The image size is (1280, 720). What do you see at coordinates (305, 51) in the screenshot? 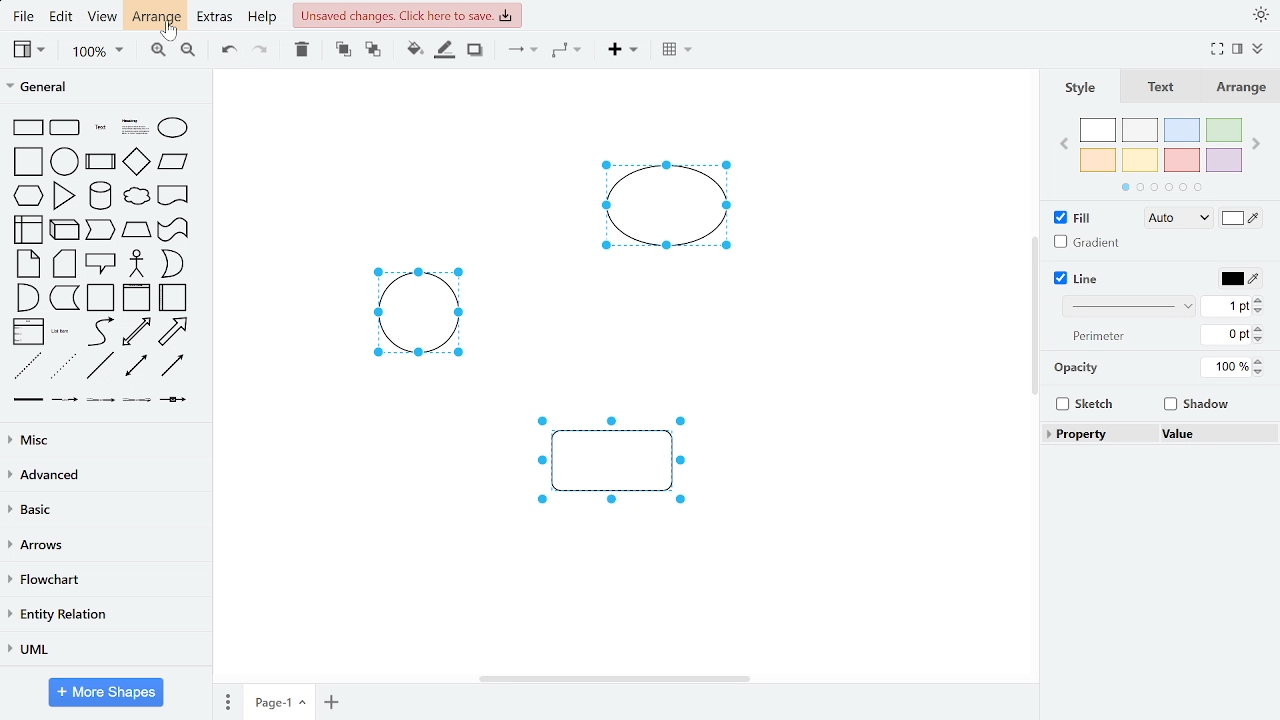
I see `delete` at bounding box center [305, 51].